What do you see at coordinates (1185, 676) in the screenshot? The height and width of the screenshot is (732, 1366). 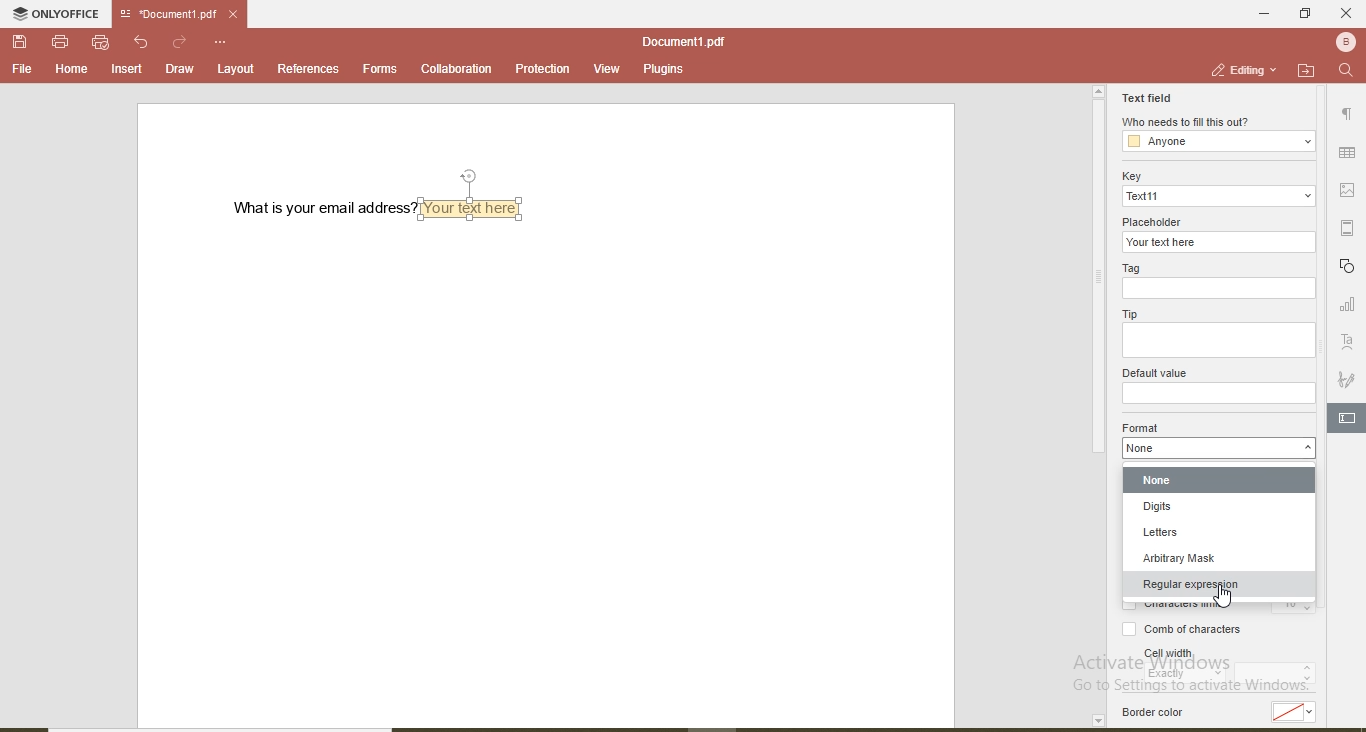 I see `exactly` at bounding box center [1185, 676].